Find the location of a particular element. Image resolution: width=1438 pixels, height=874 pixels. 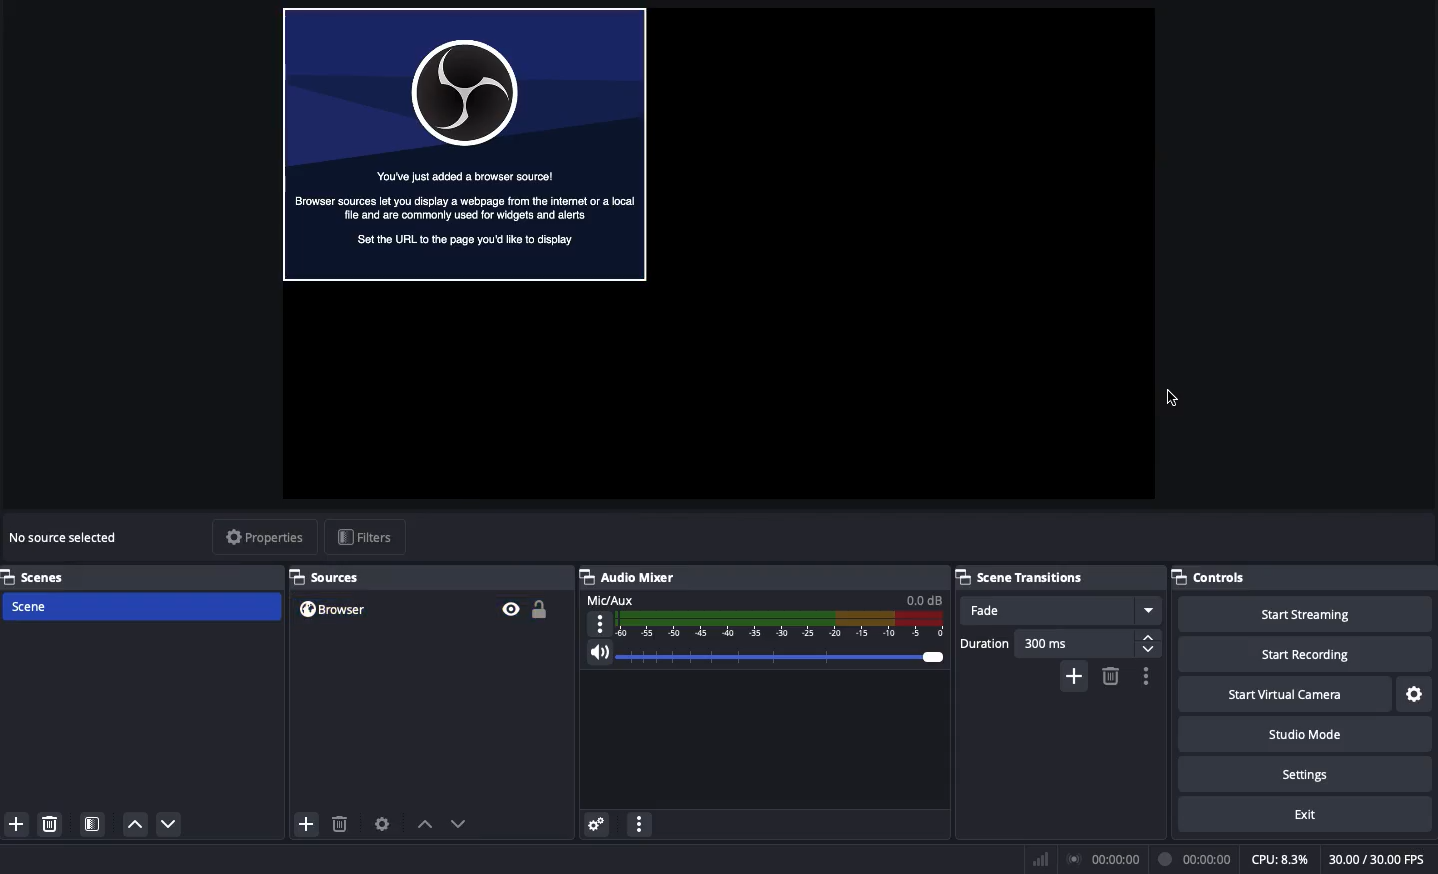

add is located at coordinates (306, 824).